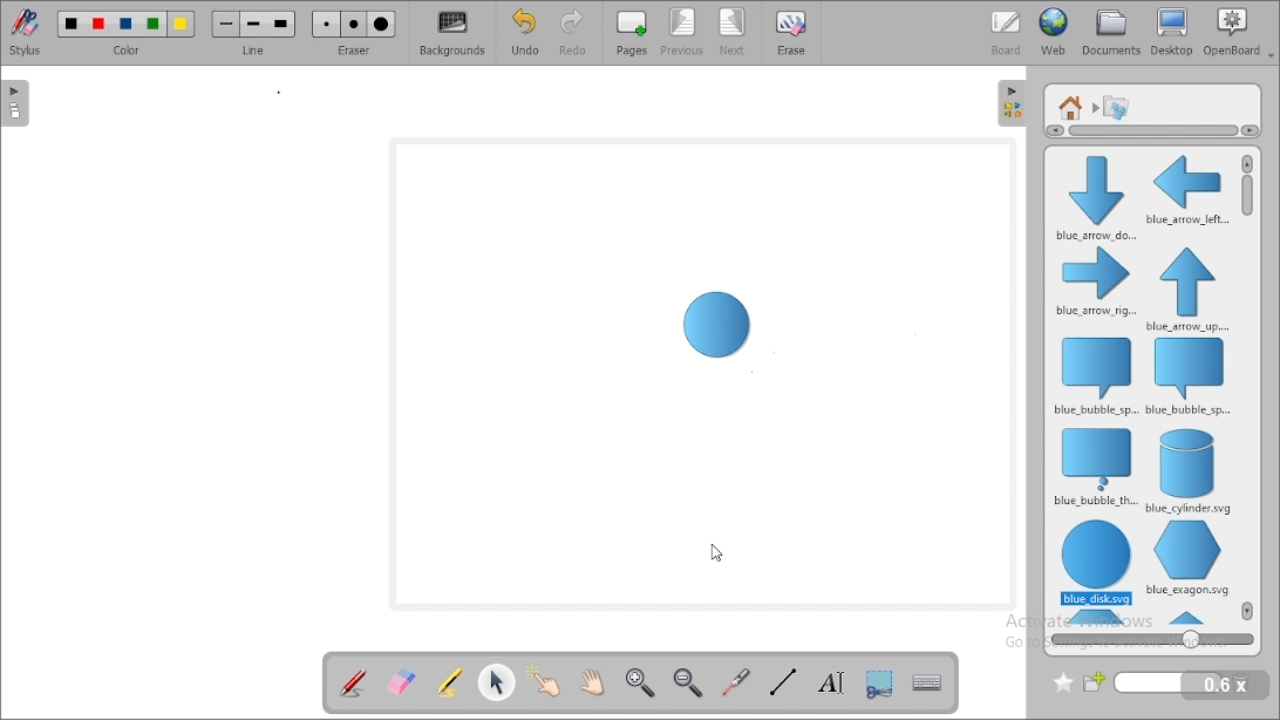 Image resolution: width=1280 pixels, height=720 pixels. Describe the element at coordinates (354, 32) in the screenshot. I see `eraser` at that location.